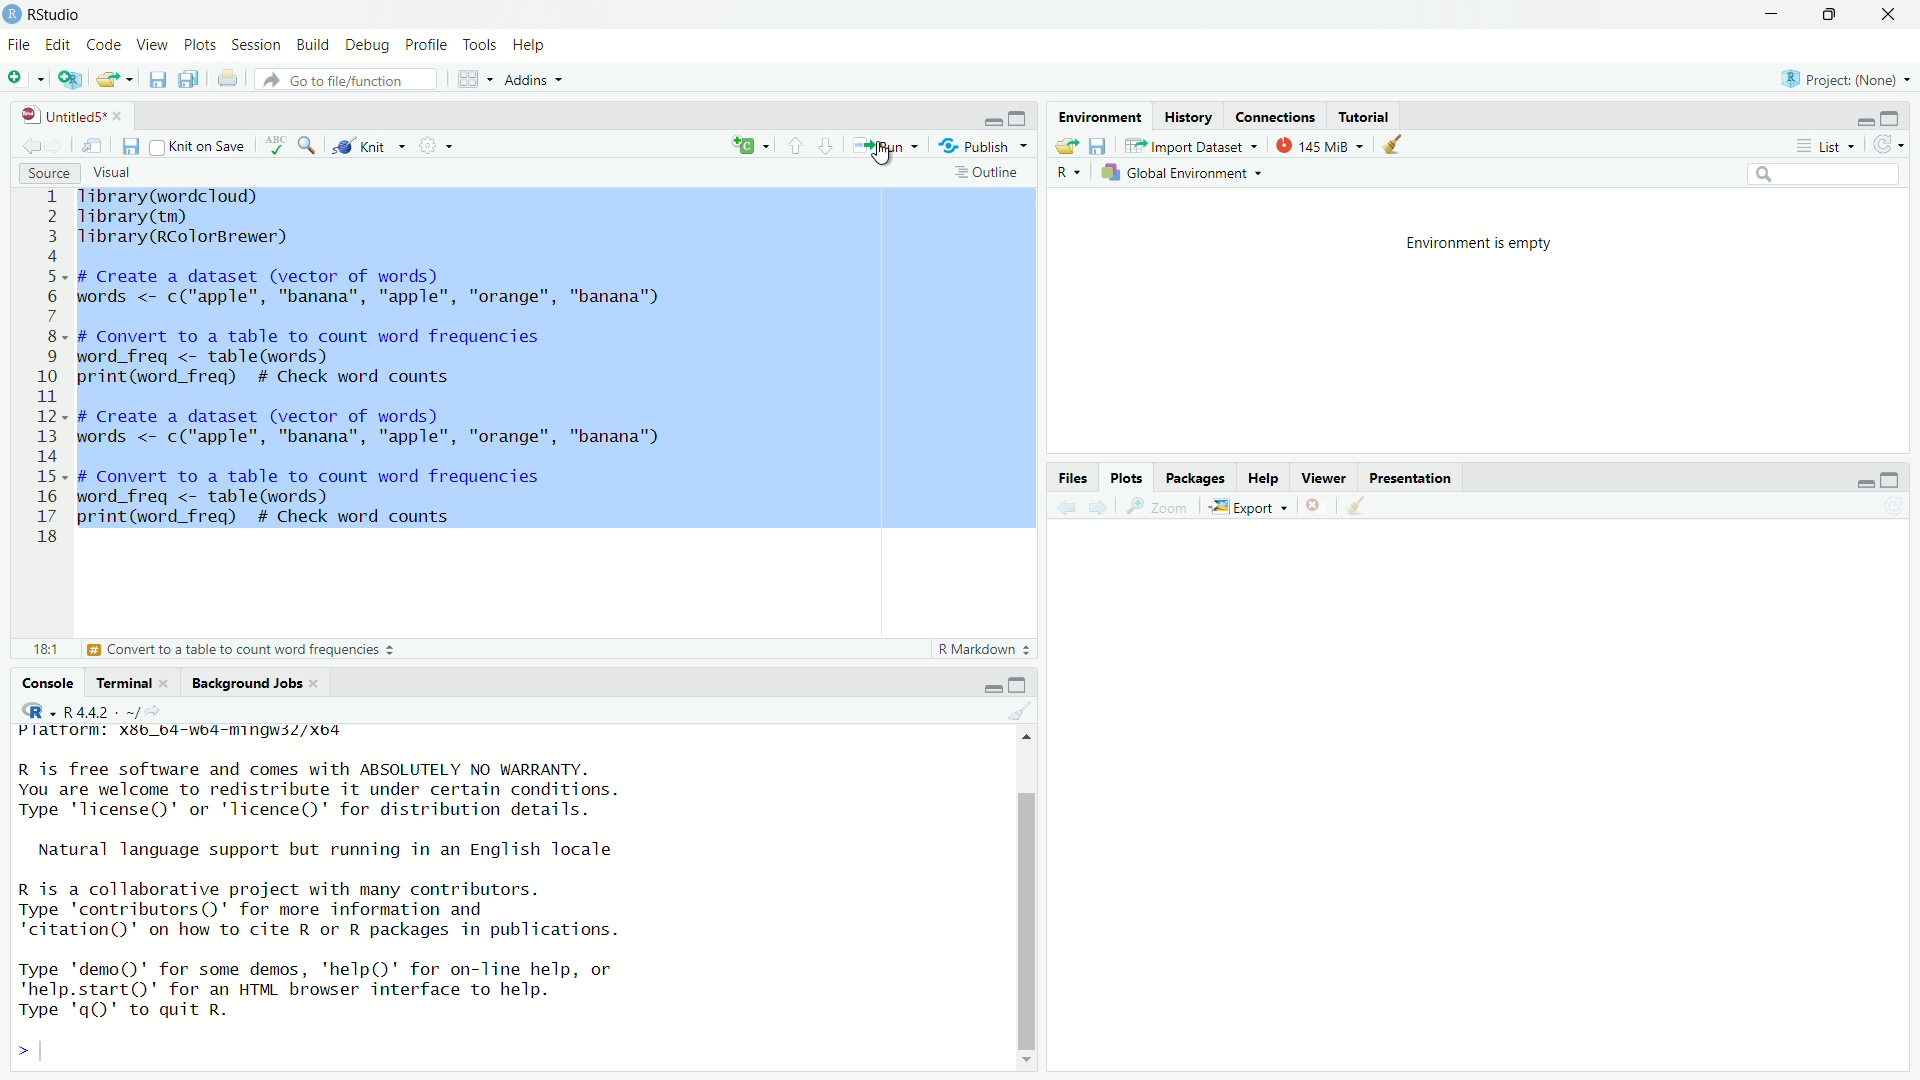  What do you see at coordinates (1180, 176) in the screenshot?
I see `Global Environment` at bounding box center [1180, 176].